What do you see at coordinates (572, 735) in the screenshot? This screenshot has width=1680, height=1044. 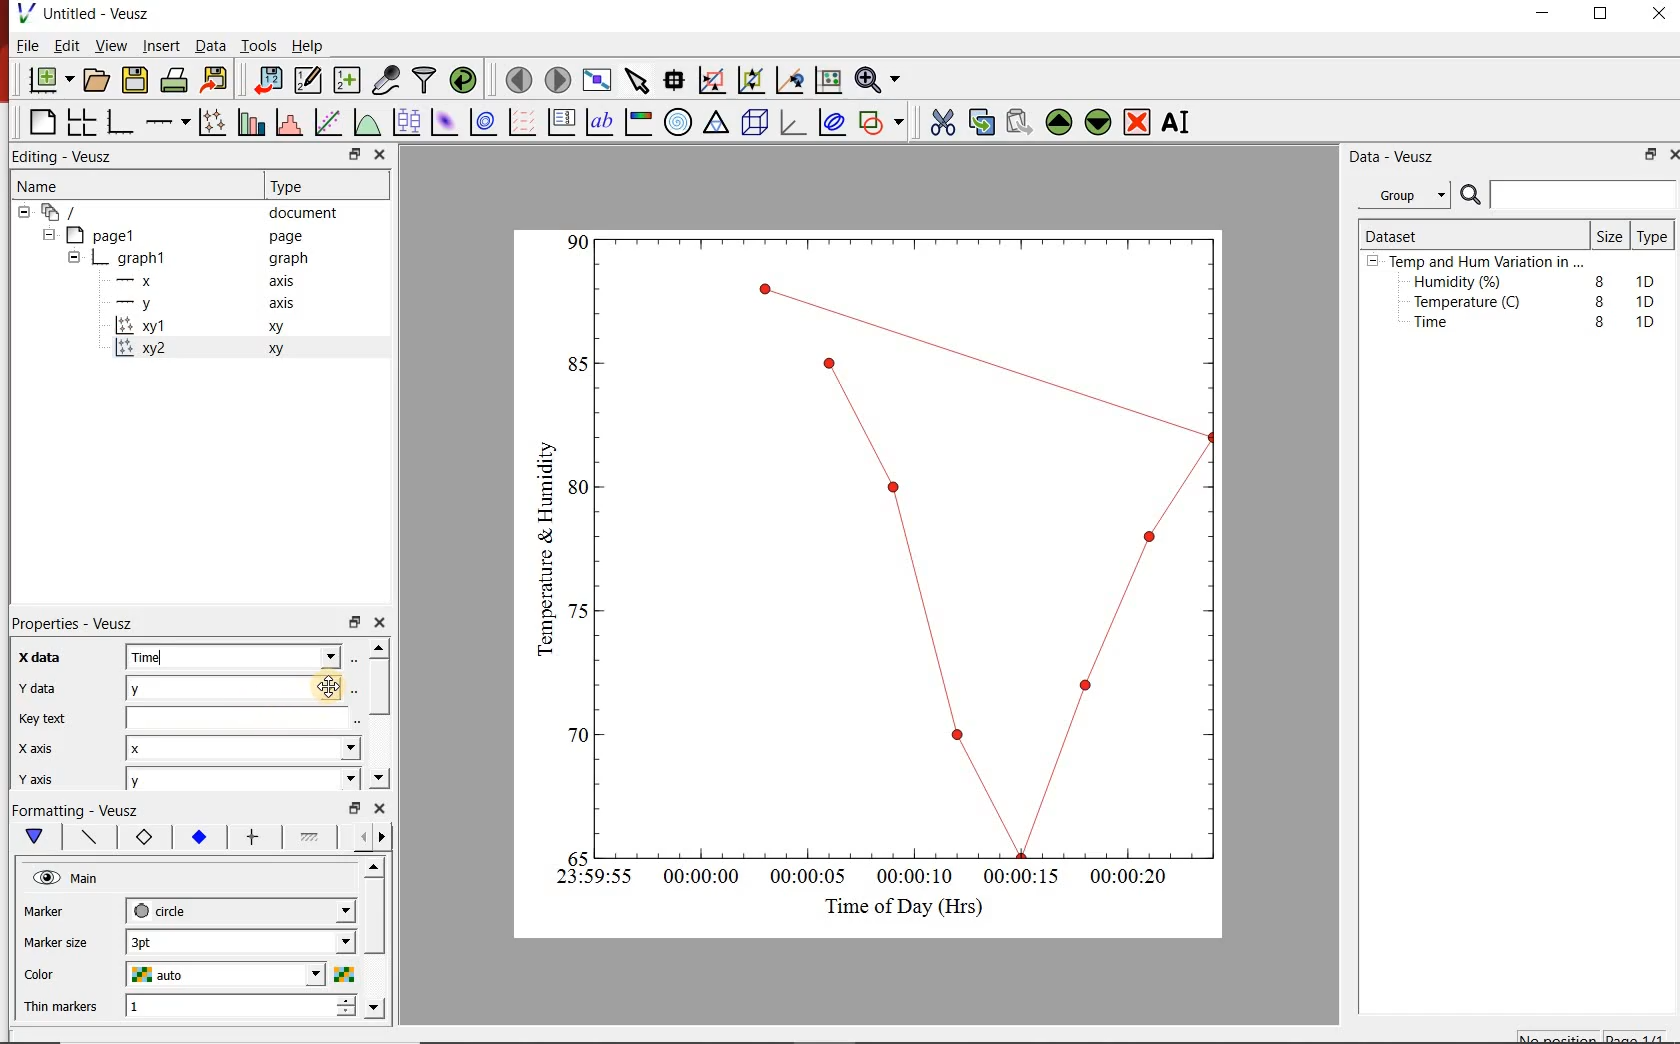 I see `0.2` at bounding box center [572, 735].